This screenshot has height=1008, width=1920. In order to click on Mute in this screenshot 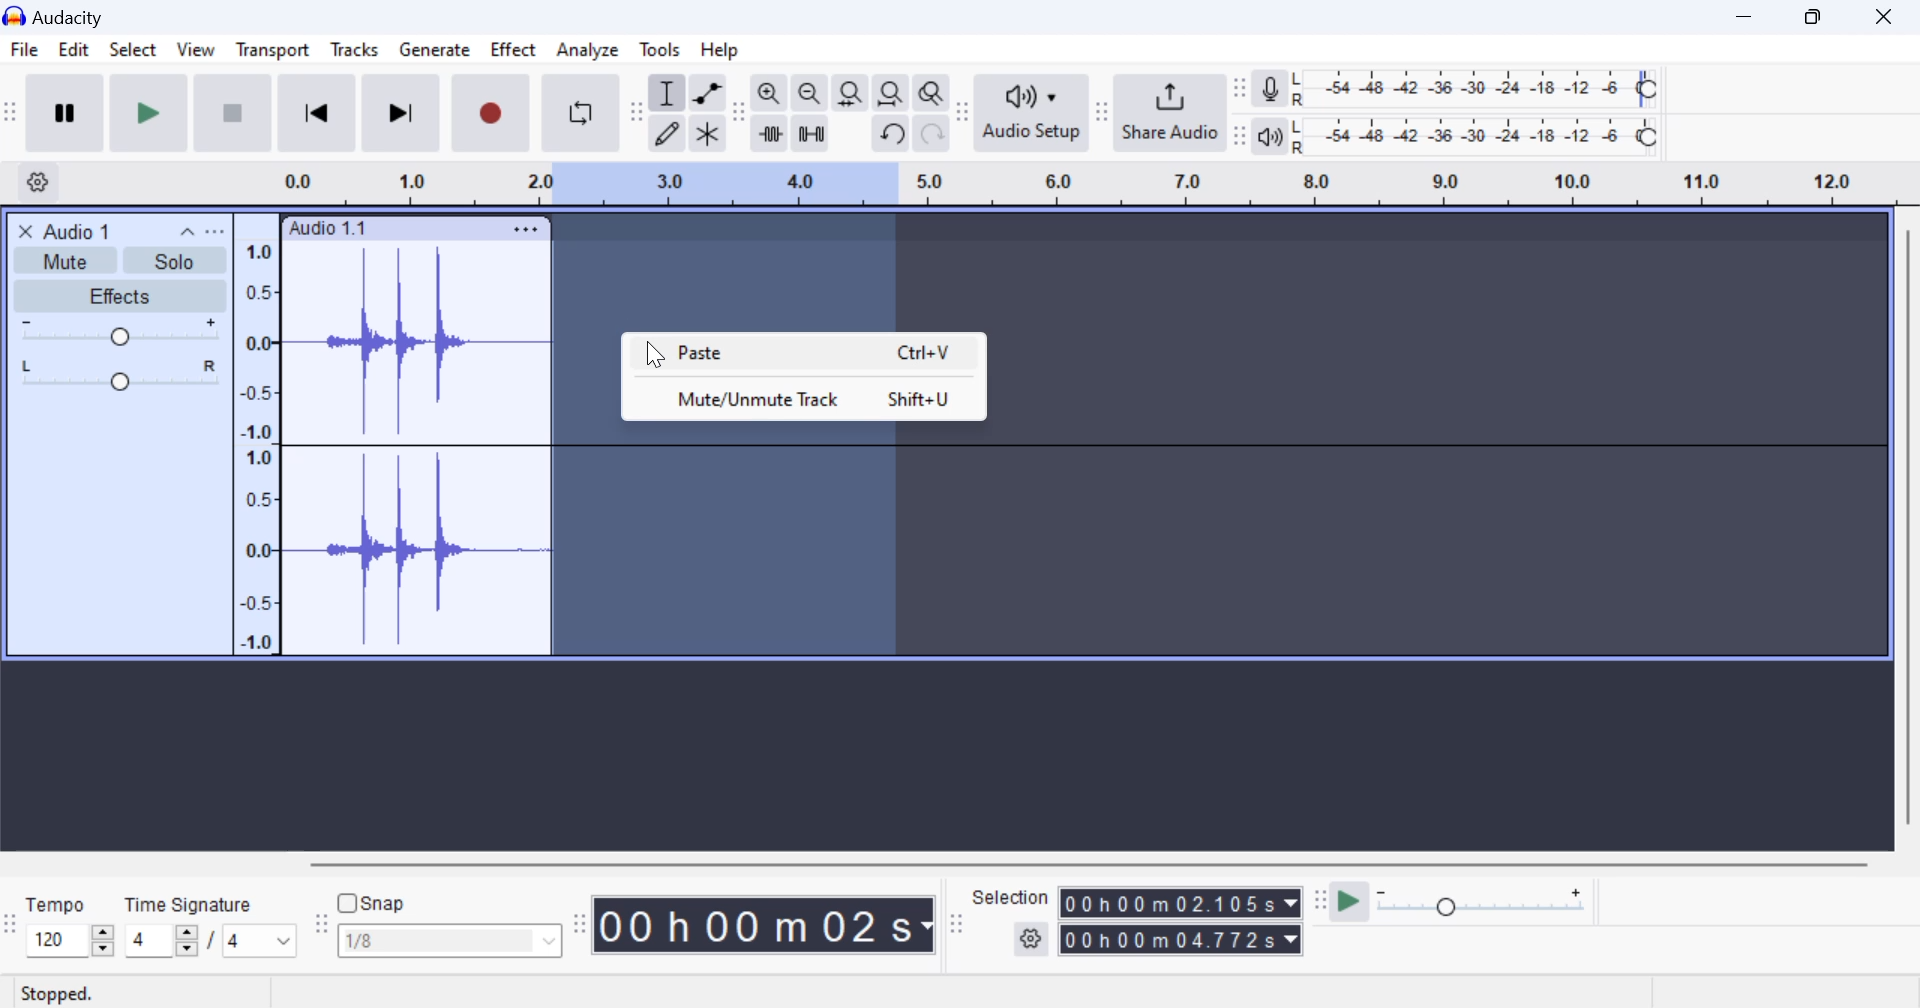, I will do `click(68, 259)`.